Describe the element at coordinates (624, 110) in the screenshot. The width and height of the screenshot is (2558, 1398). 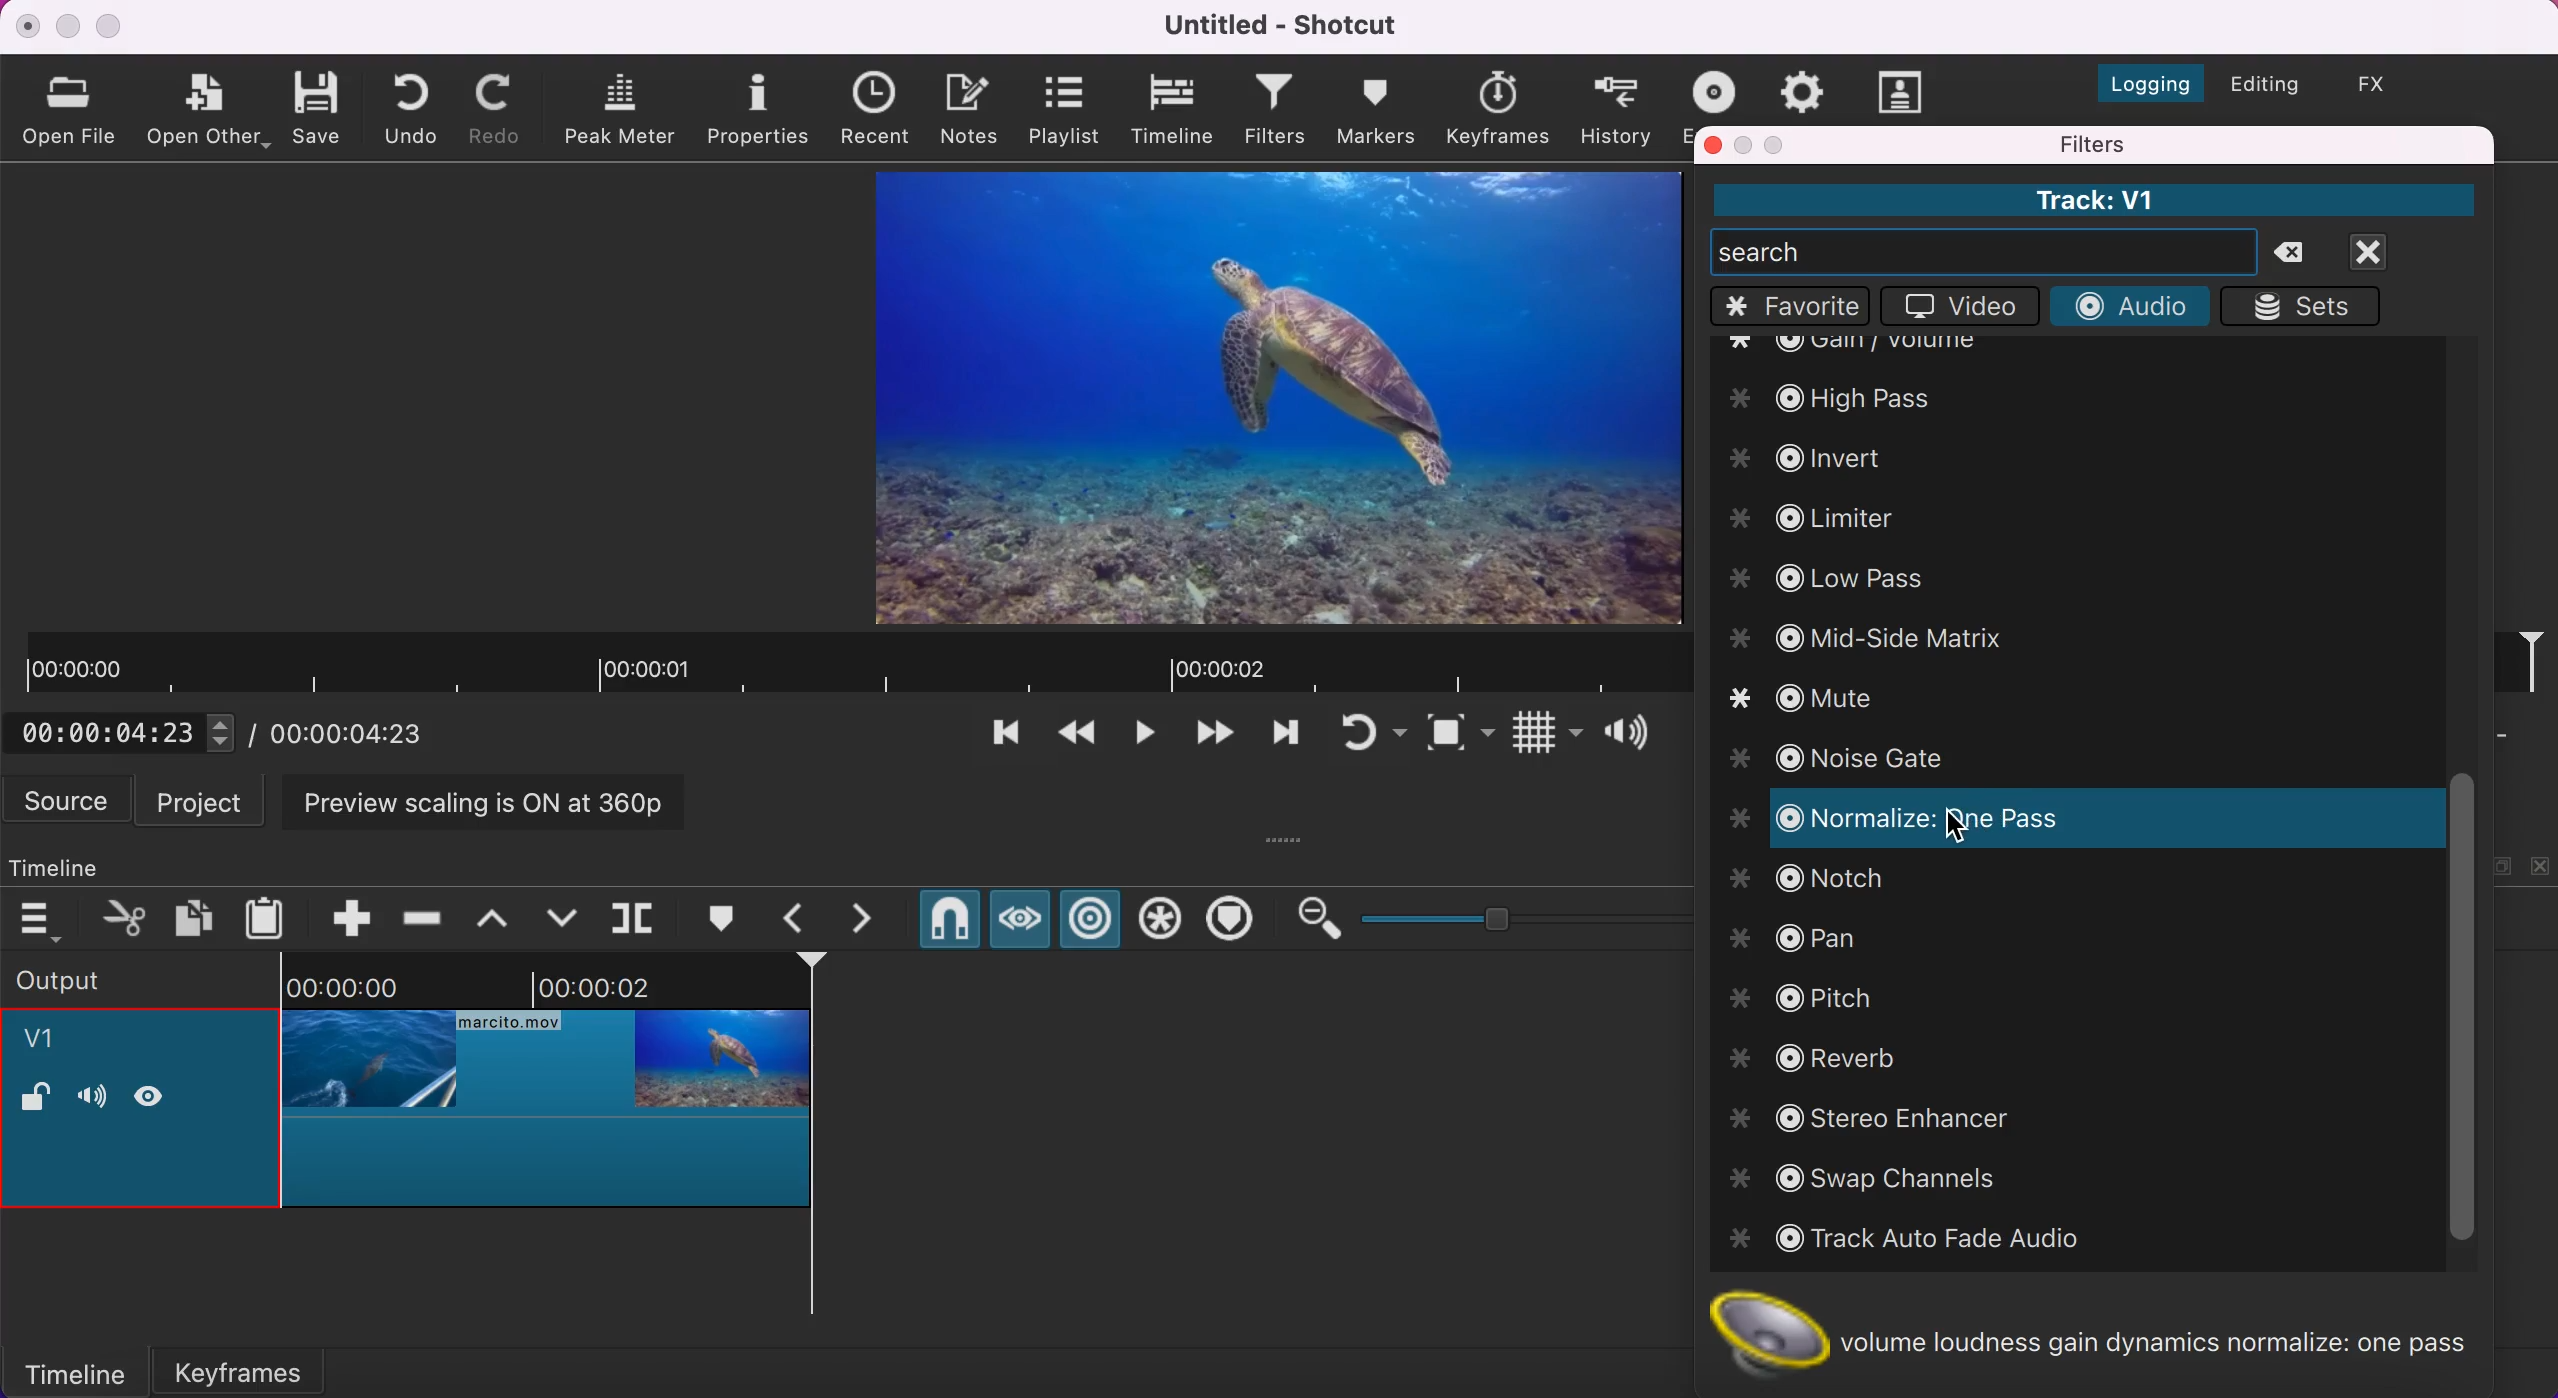
I see `peak meter` at that location.